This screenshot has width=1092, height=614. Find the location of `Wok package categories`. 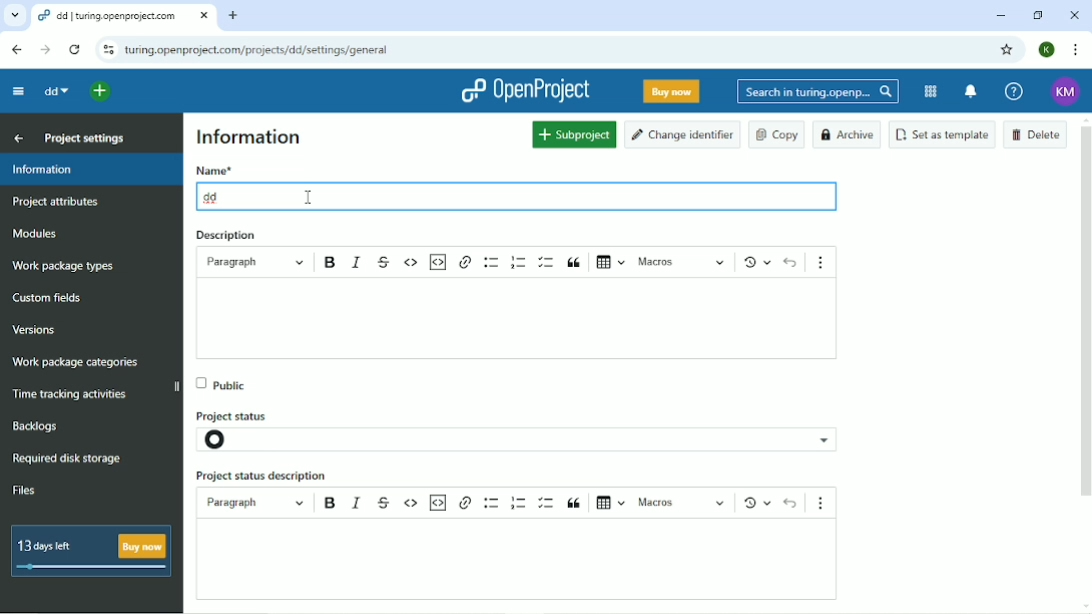

Wok package categories is located at coordinates (76, 363).